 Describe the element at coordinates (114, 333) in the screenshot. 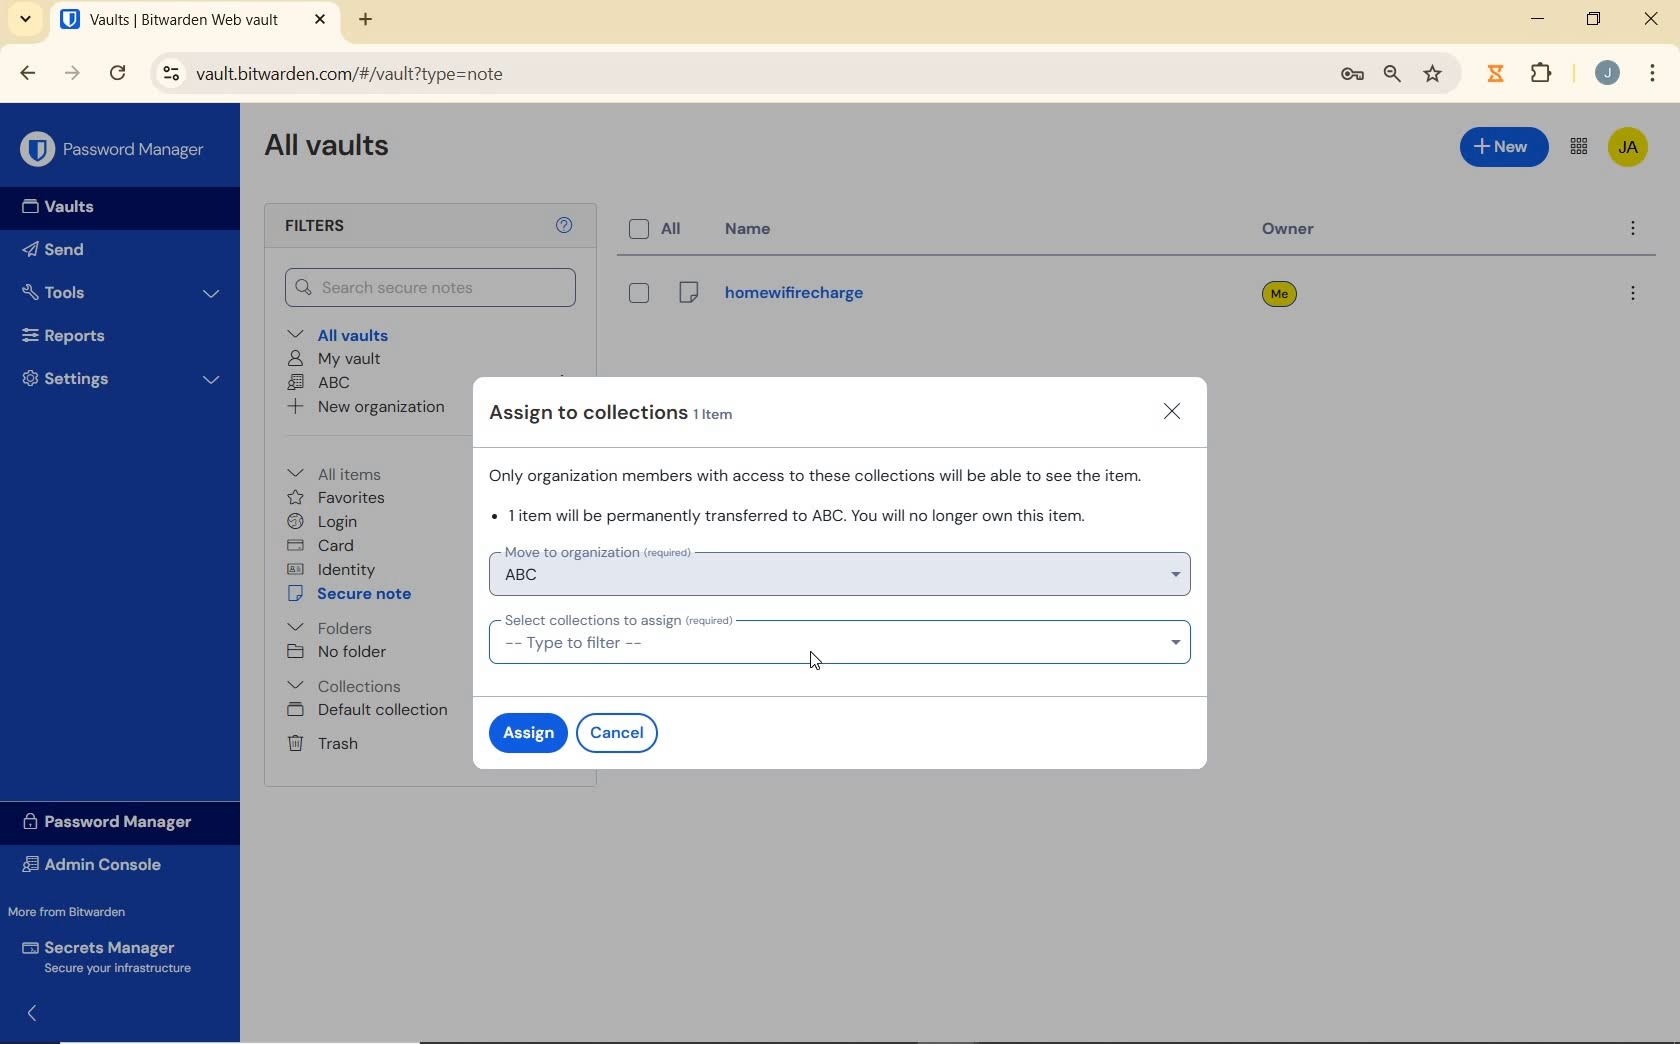

I see `Reports` at that location.